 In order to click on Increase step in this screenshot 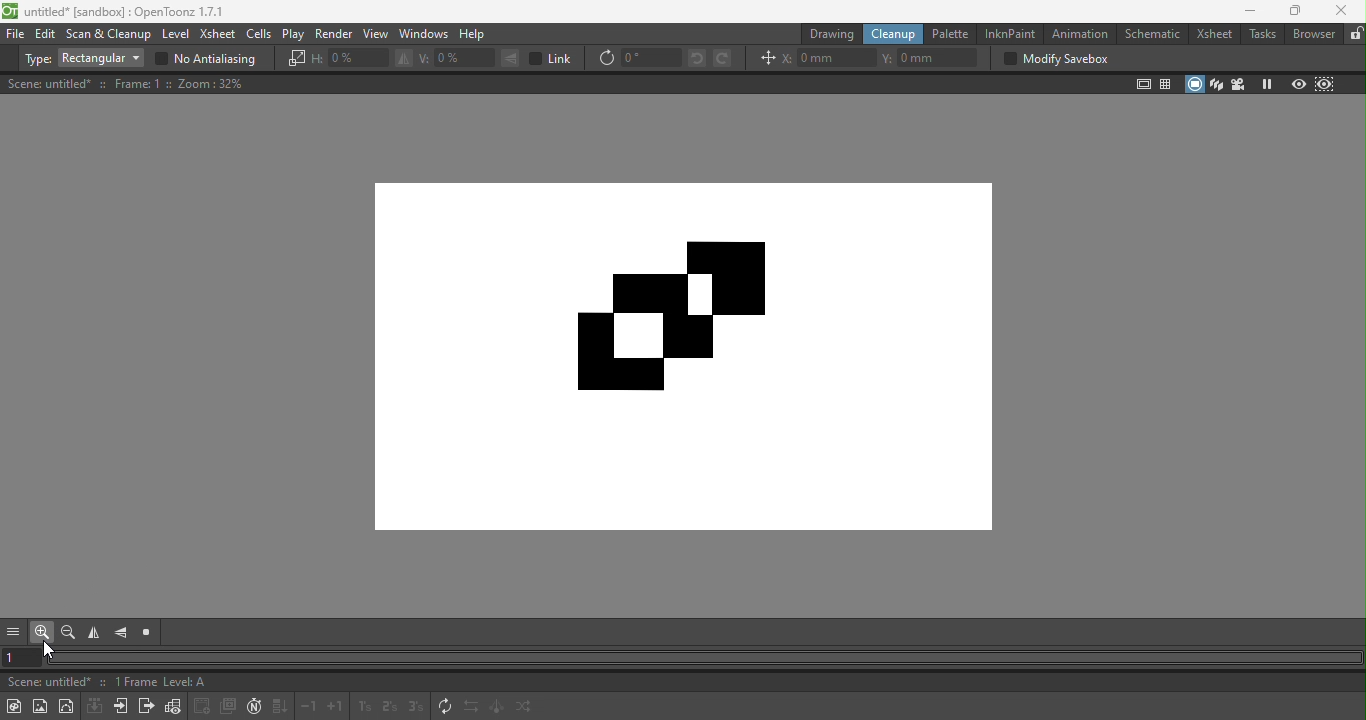, I will do `click(336, 708)`.